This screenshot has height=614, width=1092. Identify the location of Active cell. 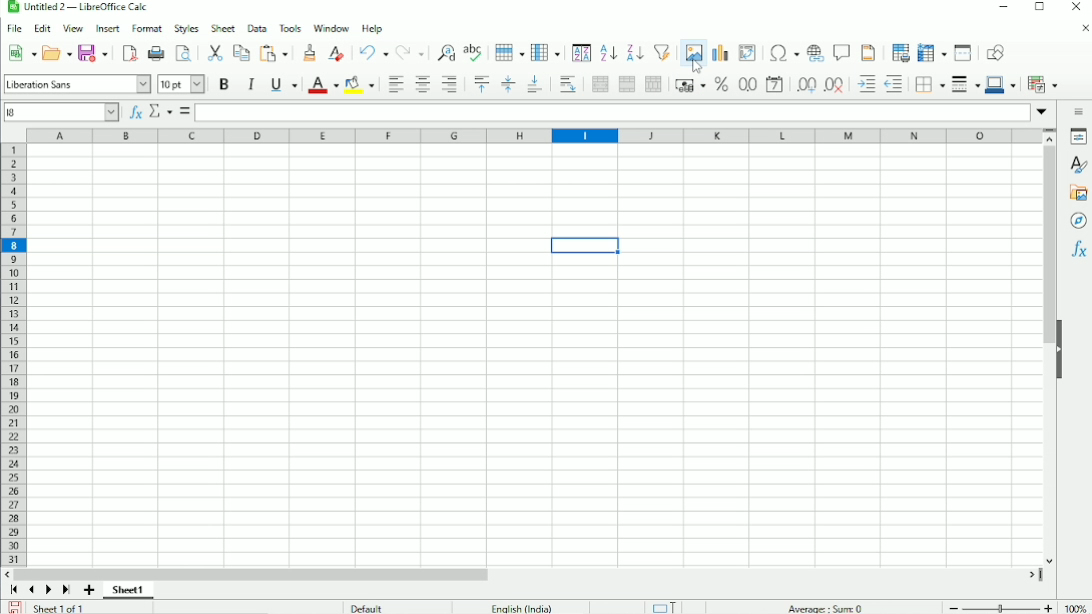
(585, 248).